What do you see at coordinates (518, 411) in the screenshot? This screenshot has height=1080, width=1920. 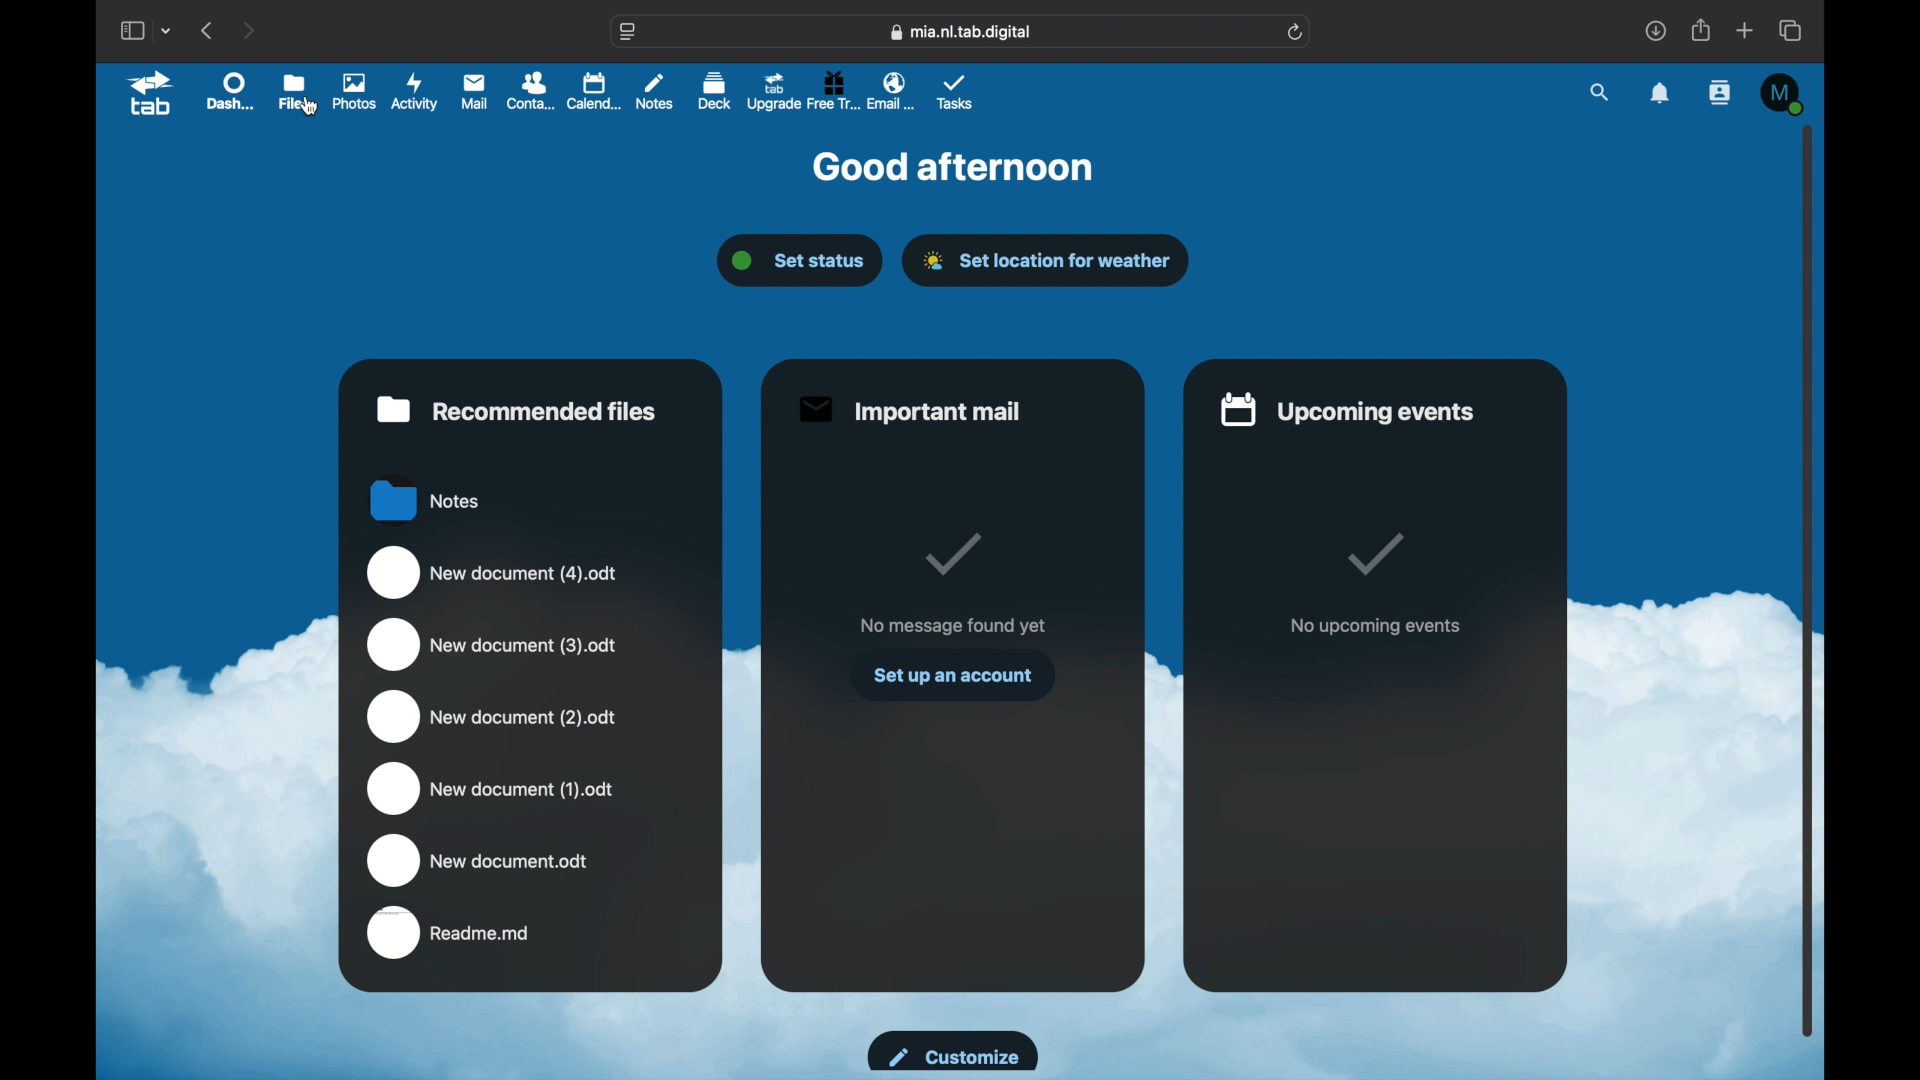 I see `recommended files` at bounding box center [518, 411].